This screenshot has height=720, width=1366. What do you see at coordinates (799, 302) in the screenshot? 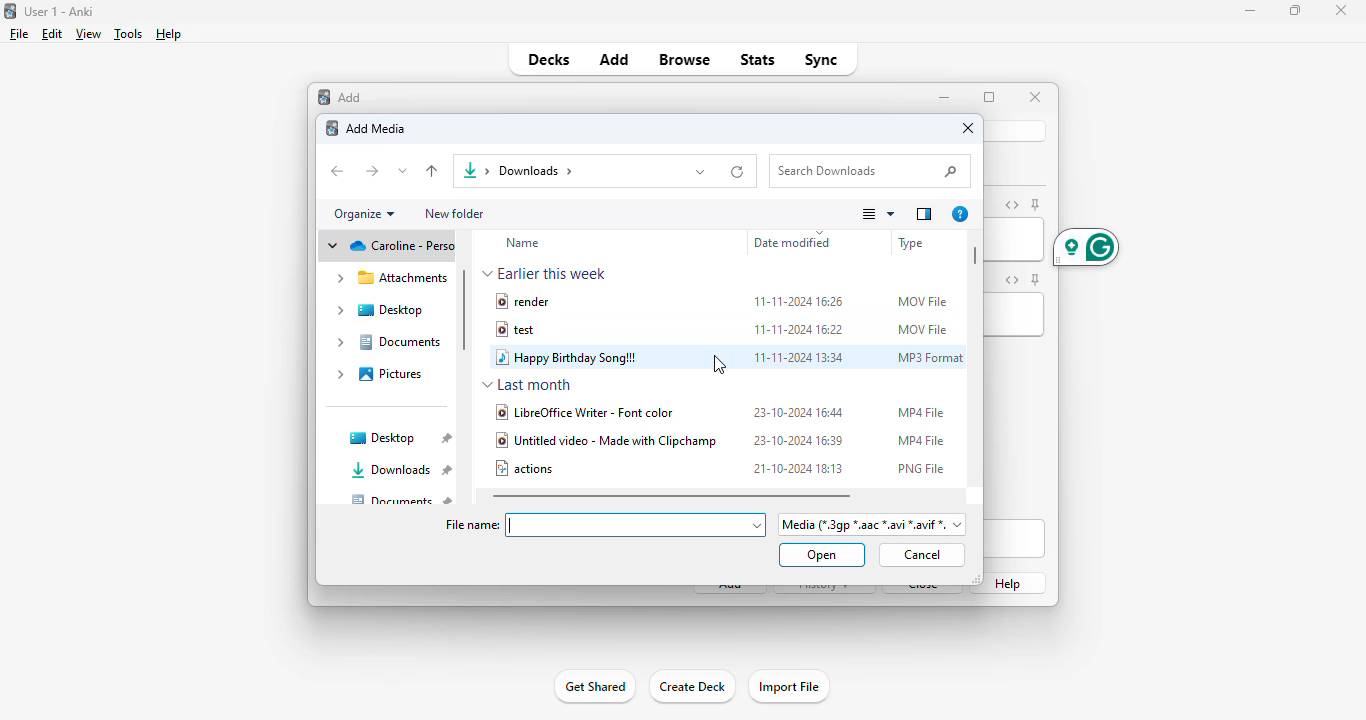
I see `11-11-2024` at bounding box center [799, 302].